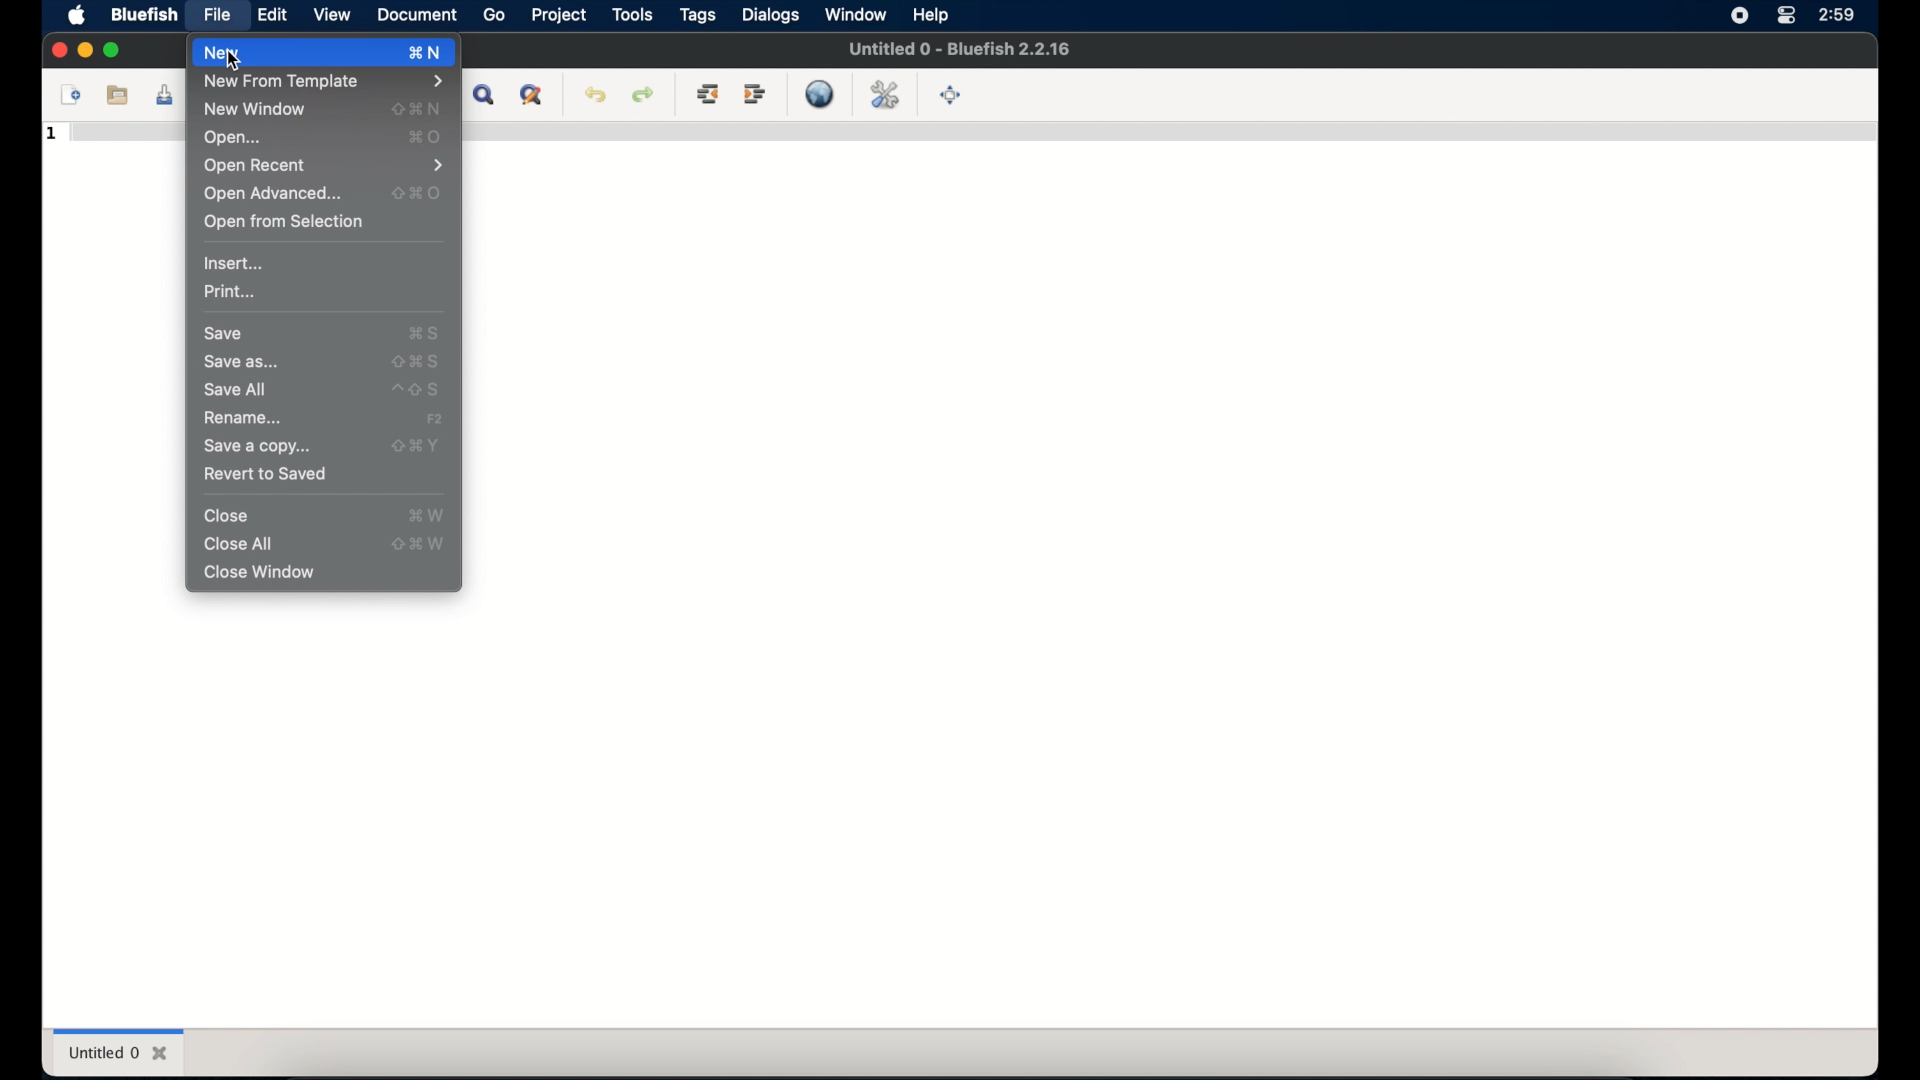 The height and width of the screenshot is (1080, 1920). I want to click on full screen, so click(952, 95).